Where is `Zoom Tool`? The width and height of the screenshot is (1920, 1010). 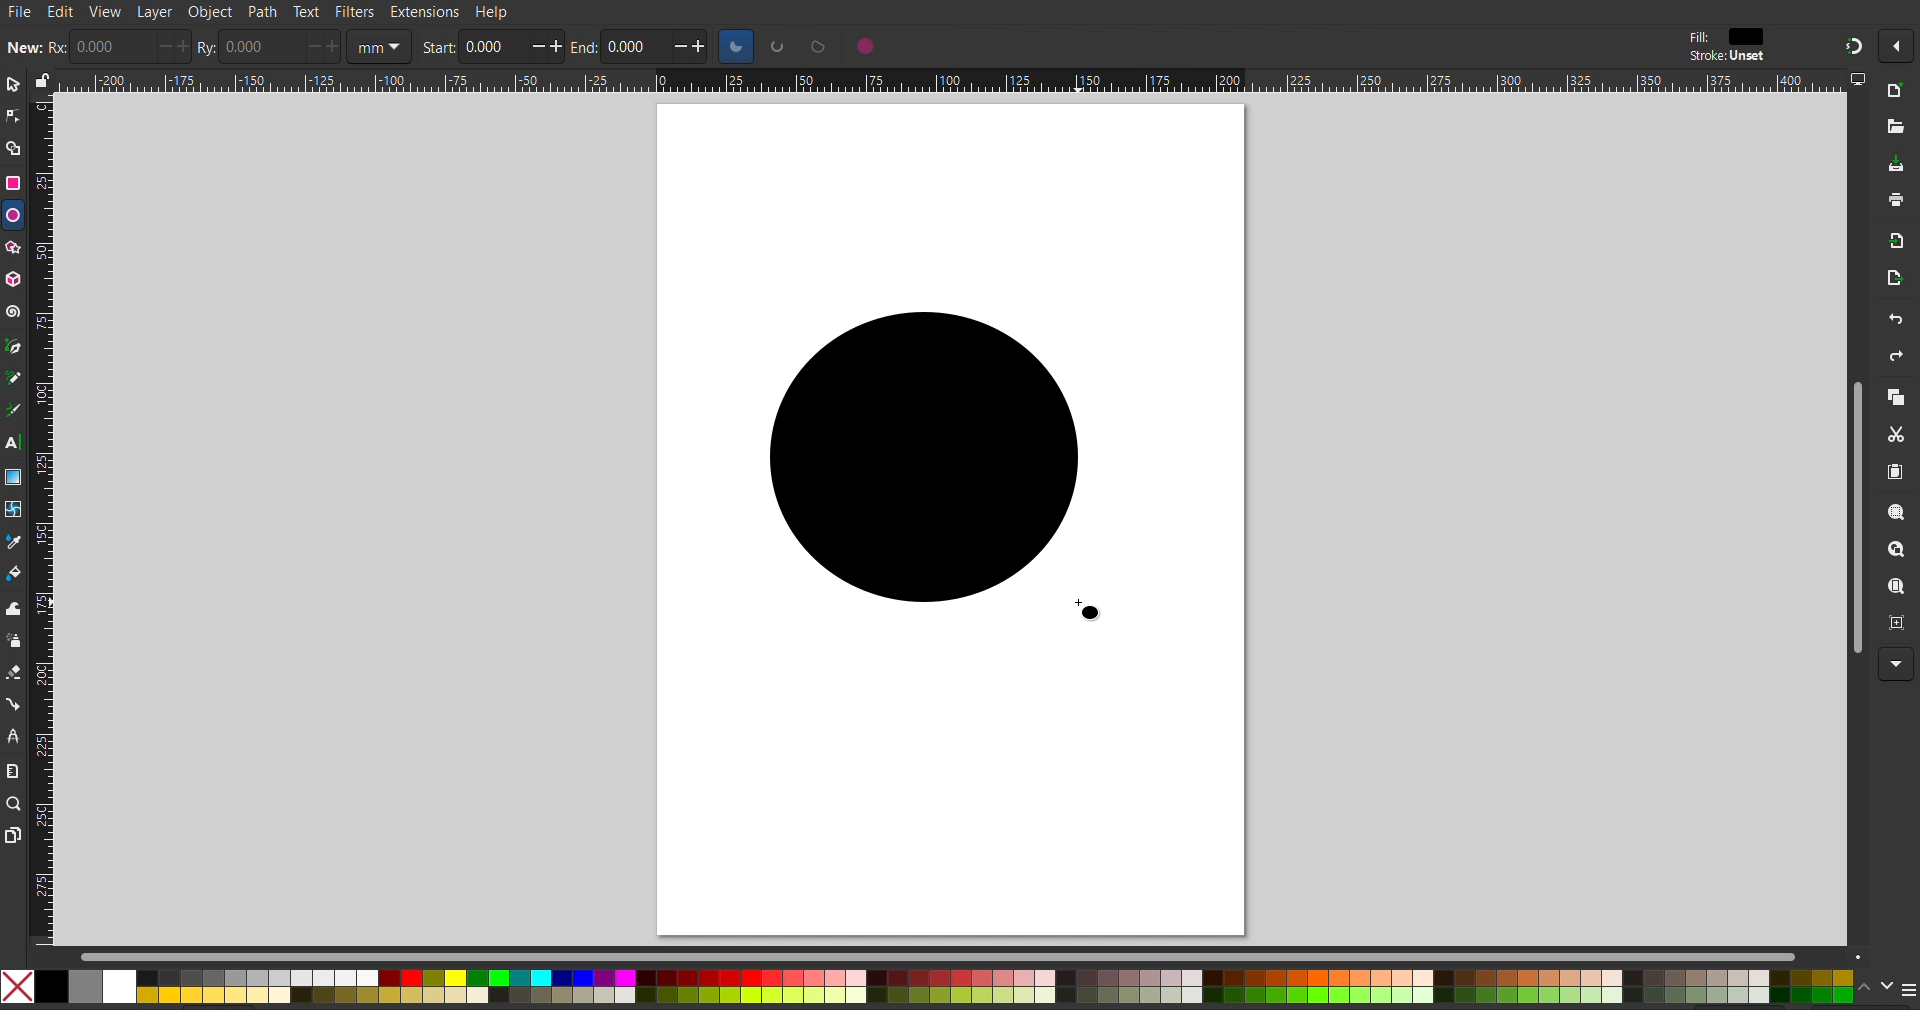 Zoom Tool is located at coordinates (12, 802).